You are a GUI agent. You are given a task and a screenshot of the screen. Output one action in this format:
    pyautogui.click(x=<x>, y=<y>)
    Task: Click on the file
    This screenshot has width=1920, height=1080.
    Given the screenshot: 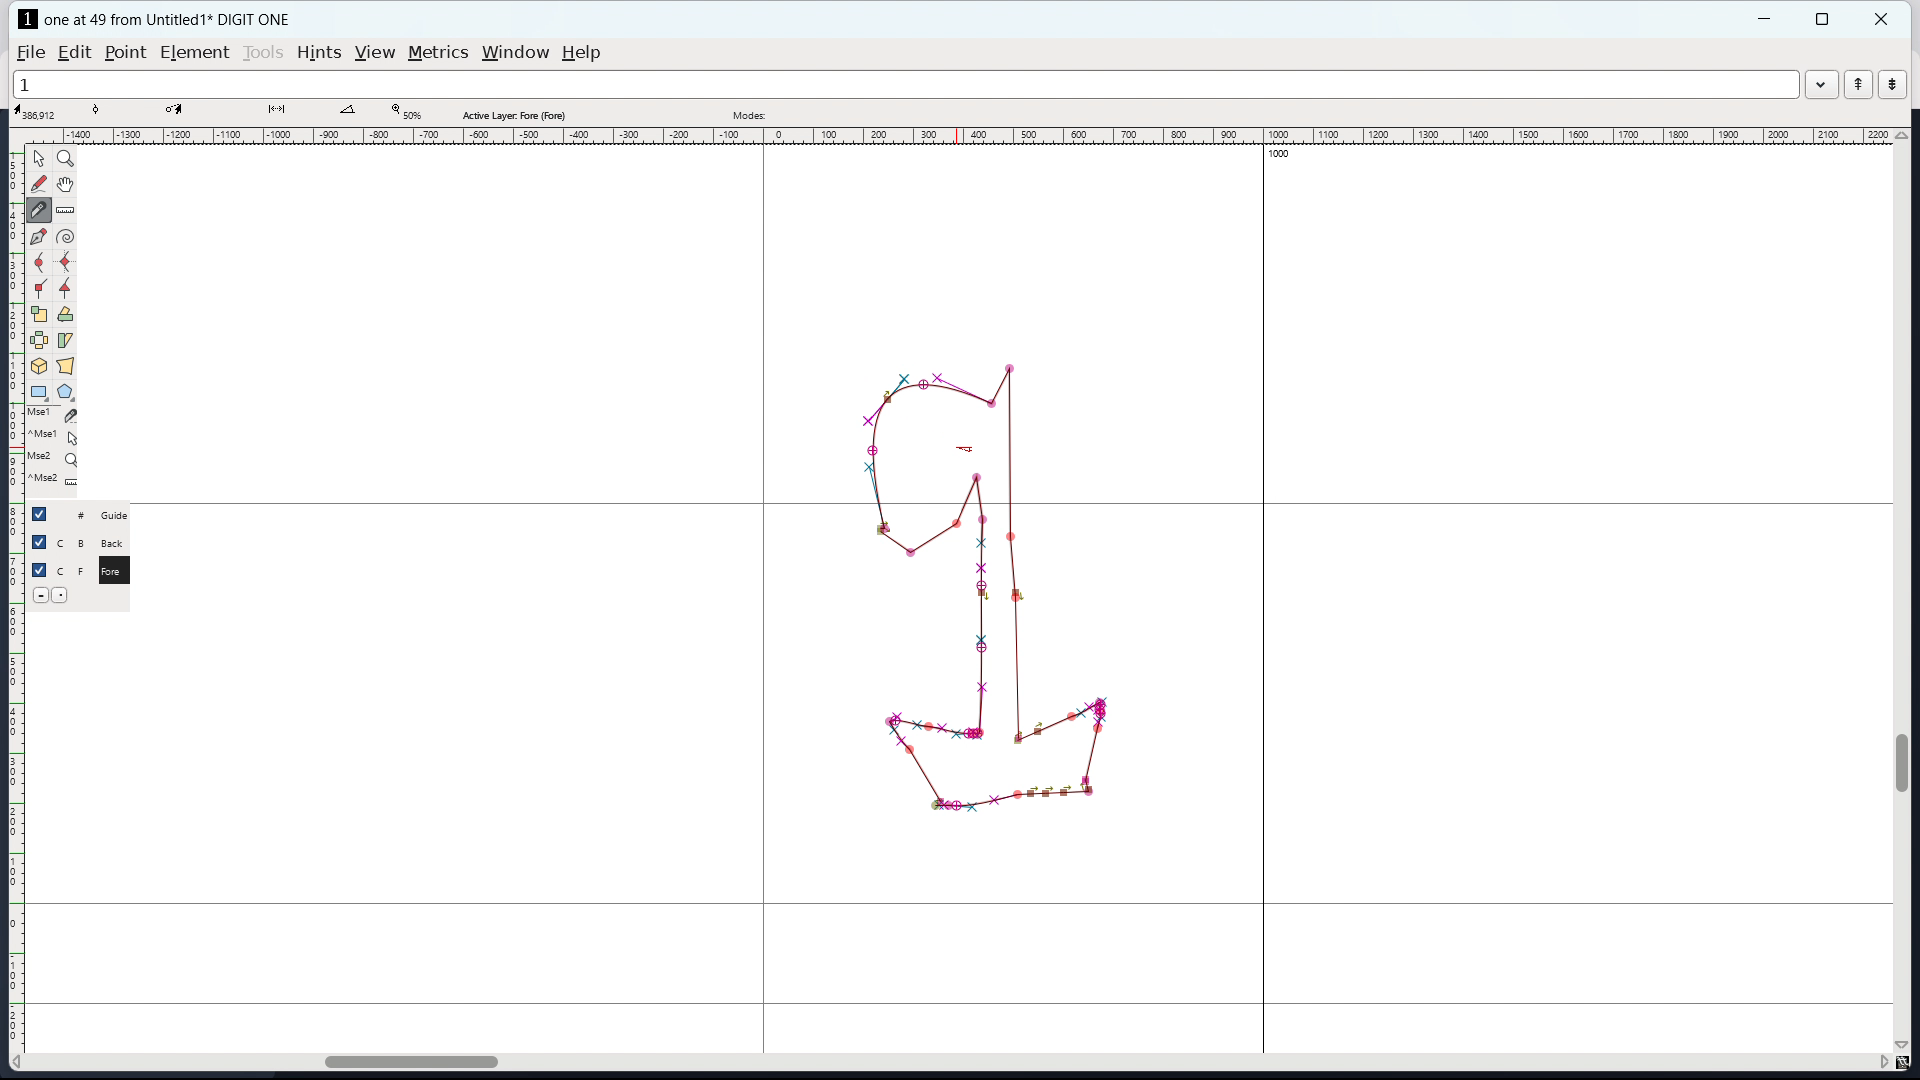 What is the action you would take?
    pyautogui.click(x=31, y=53)
    